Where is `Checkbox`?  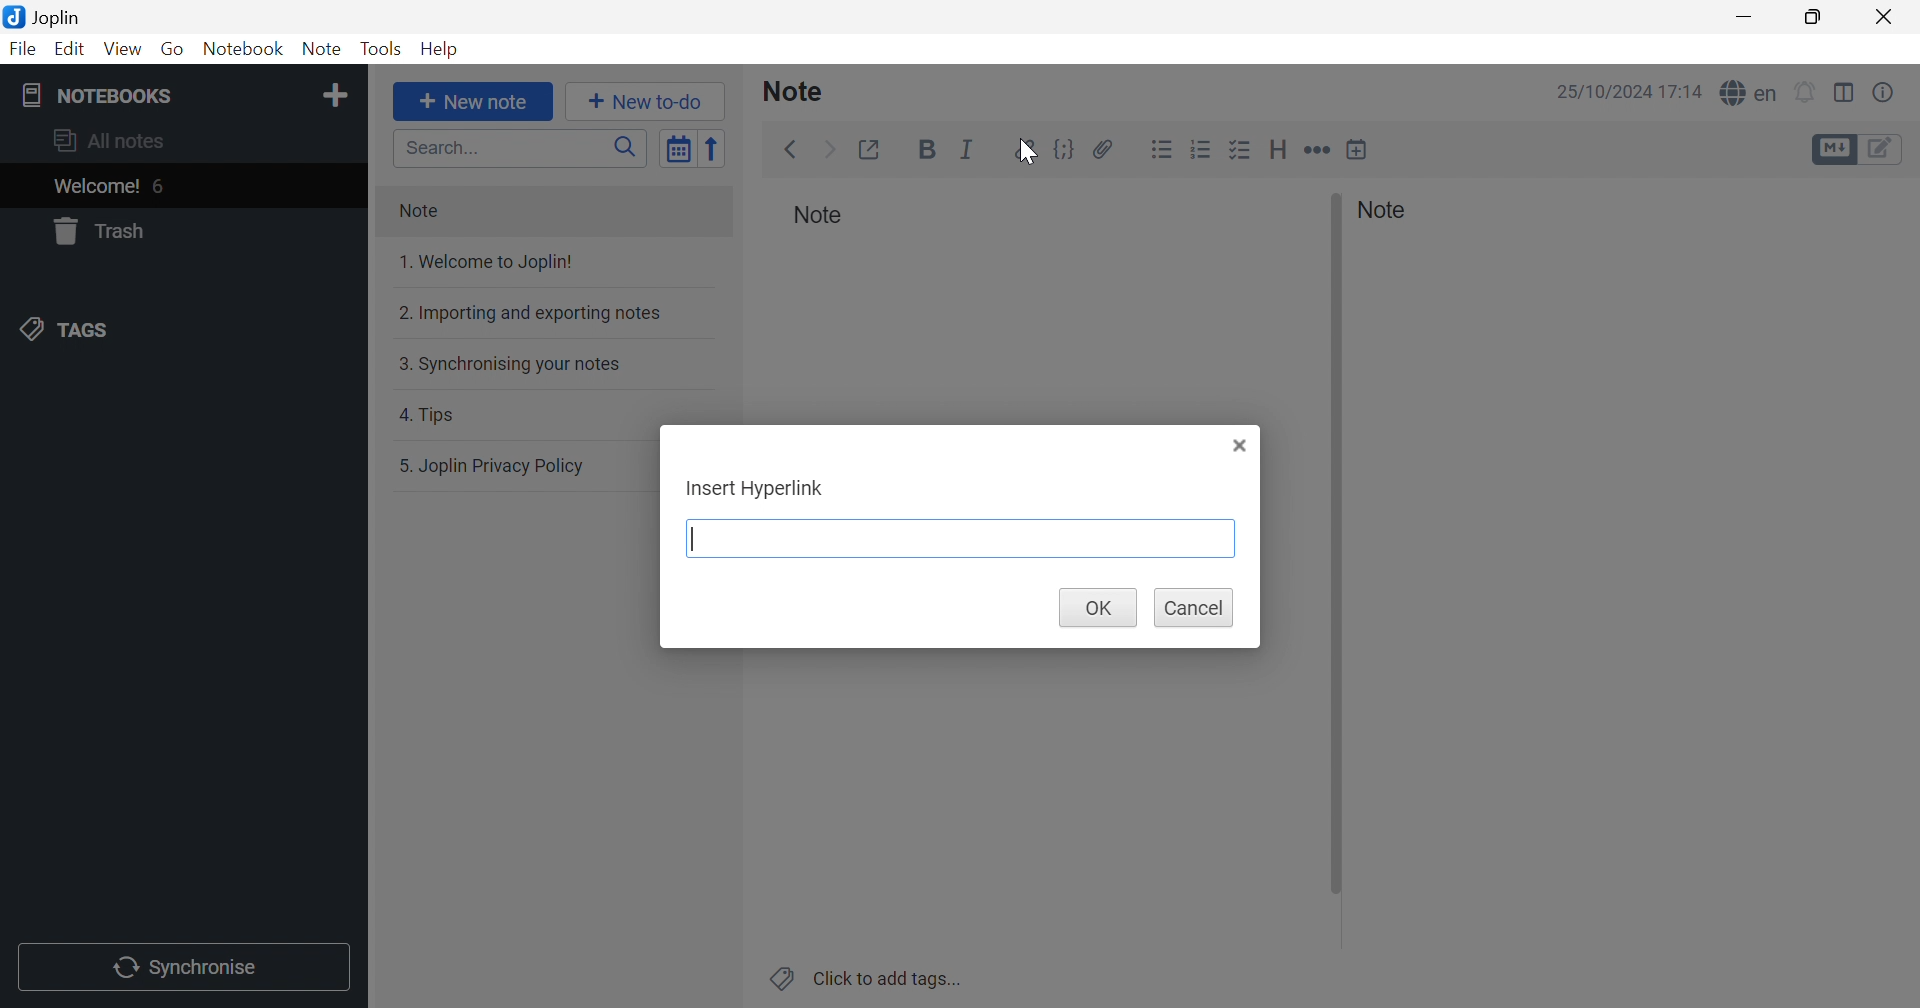
Checkbox is located at coordinates (1241, 149).